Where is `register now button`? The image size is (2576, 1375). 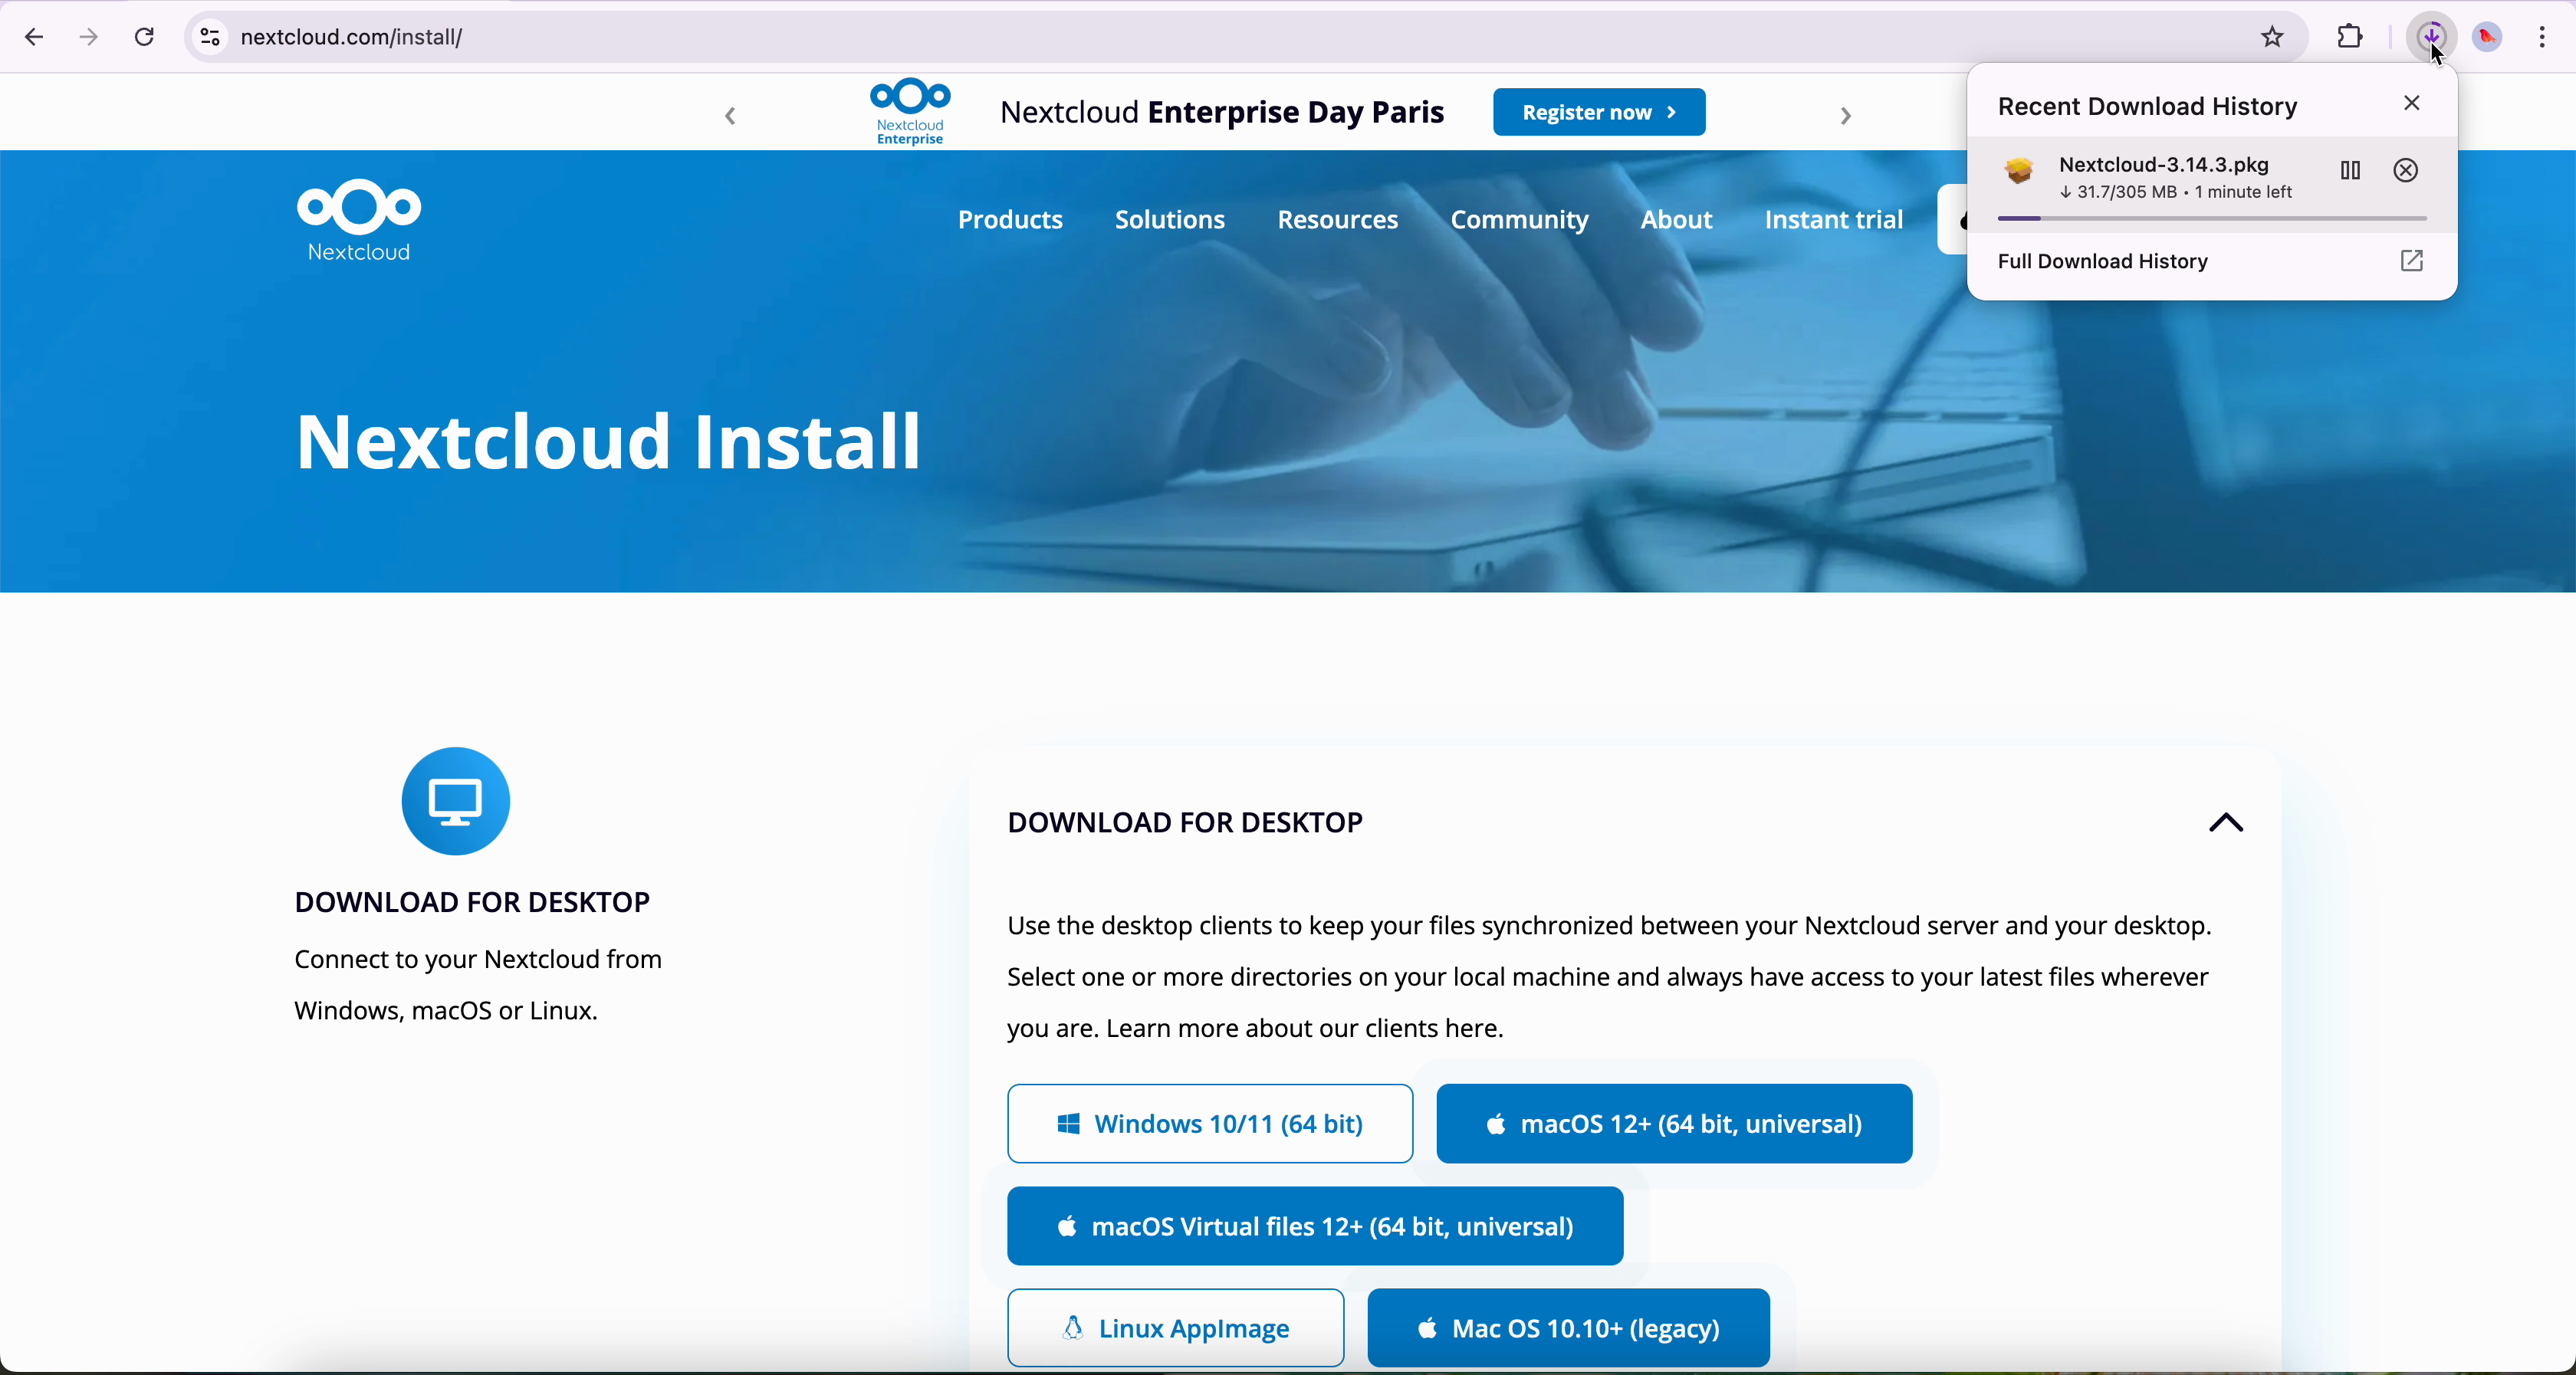
register now button is located at coordinates (1600, 111).